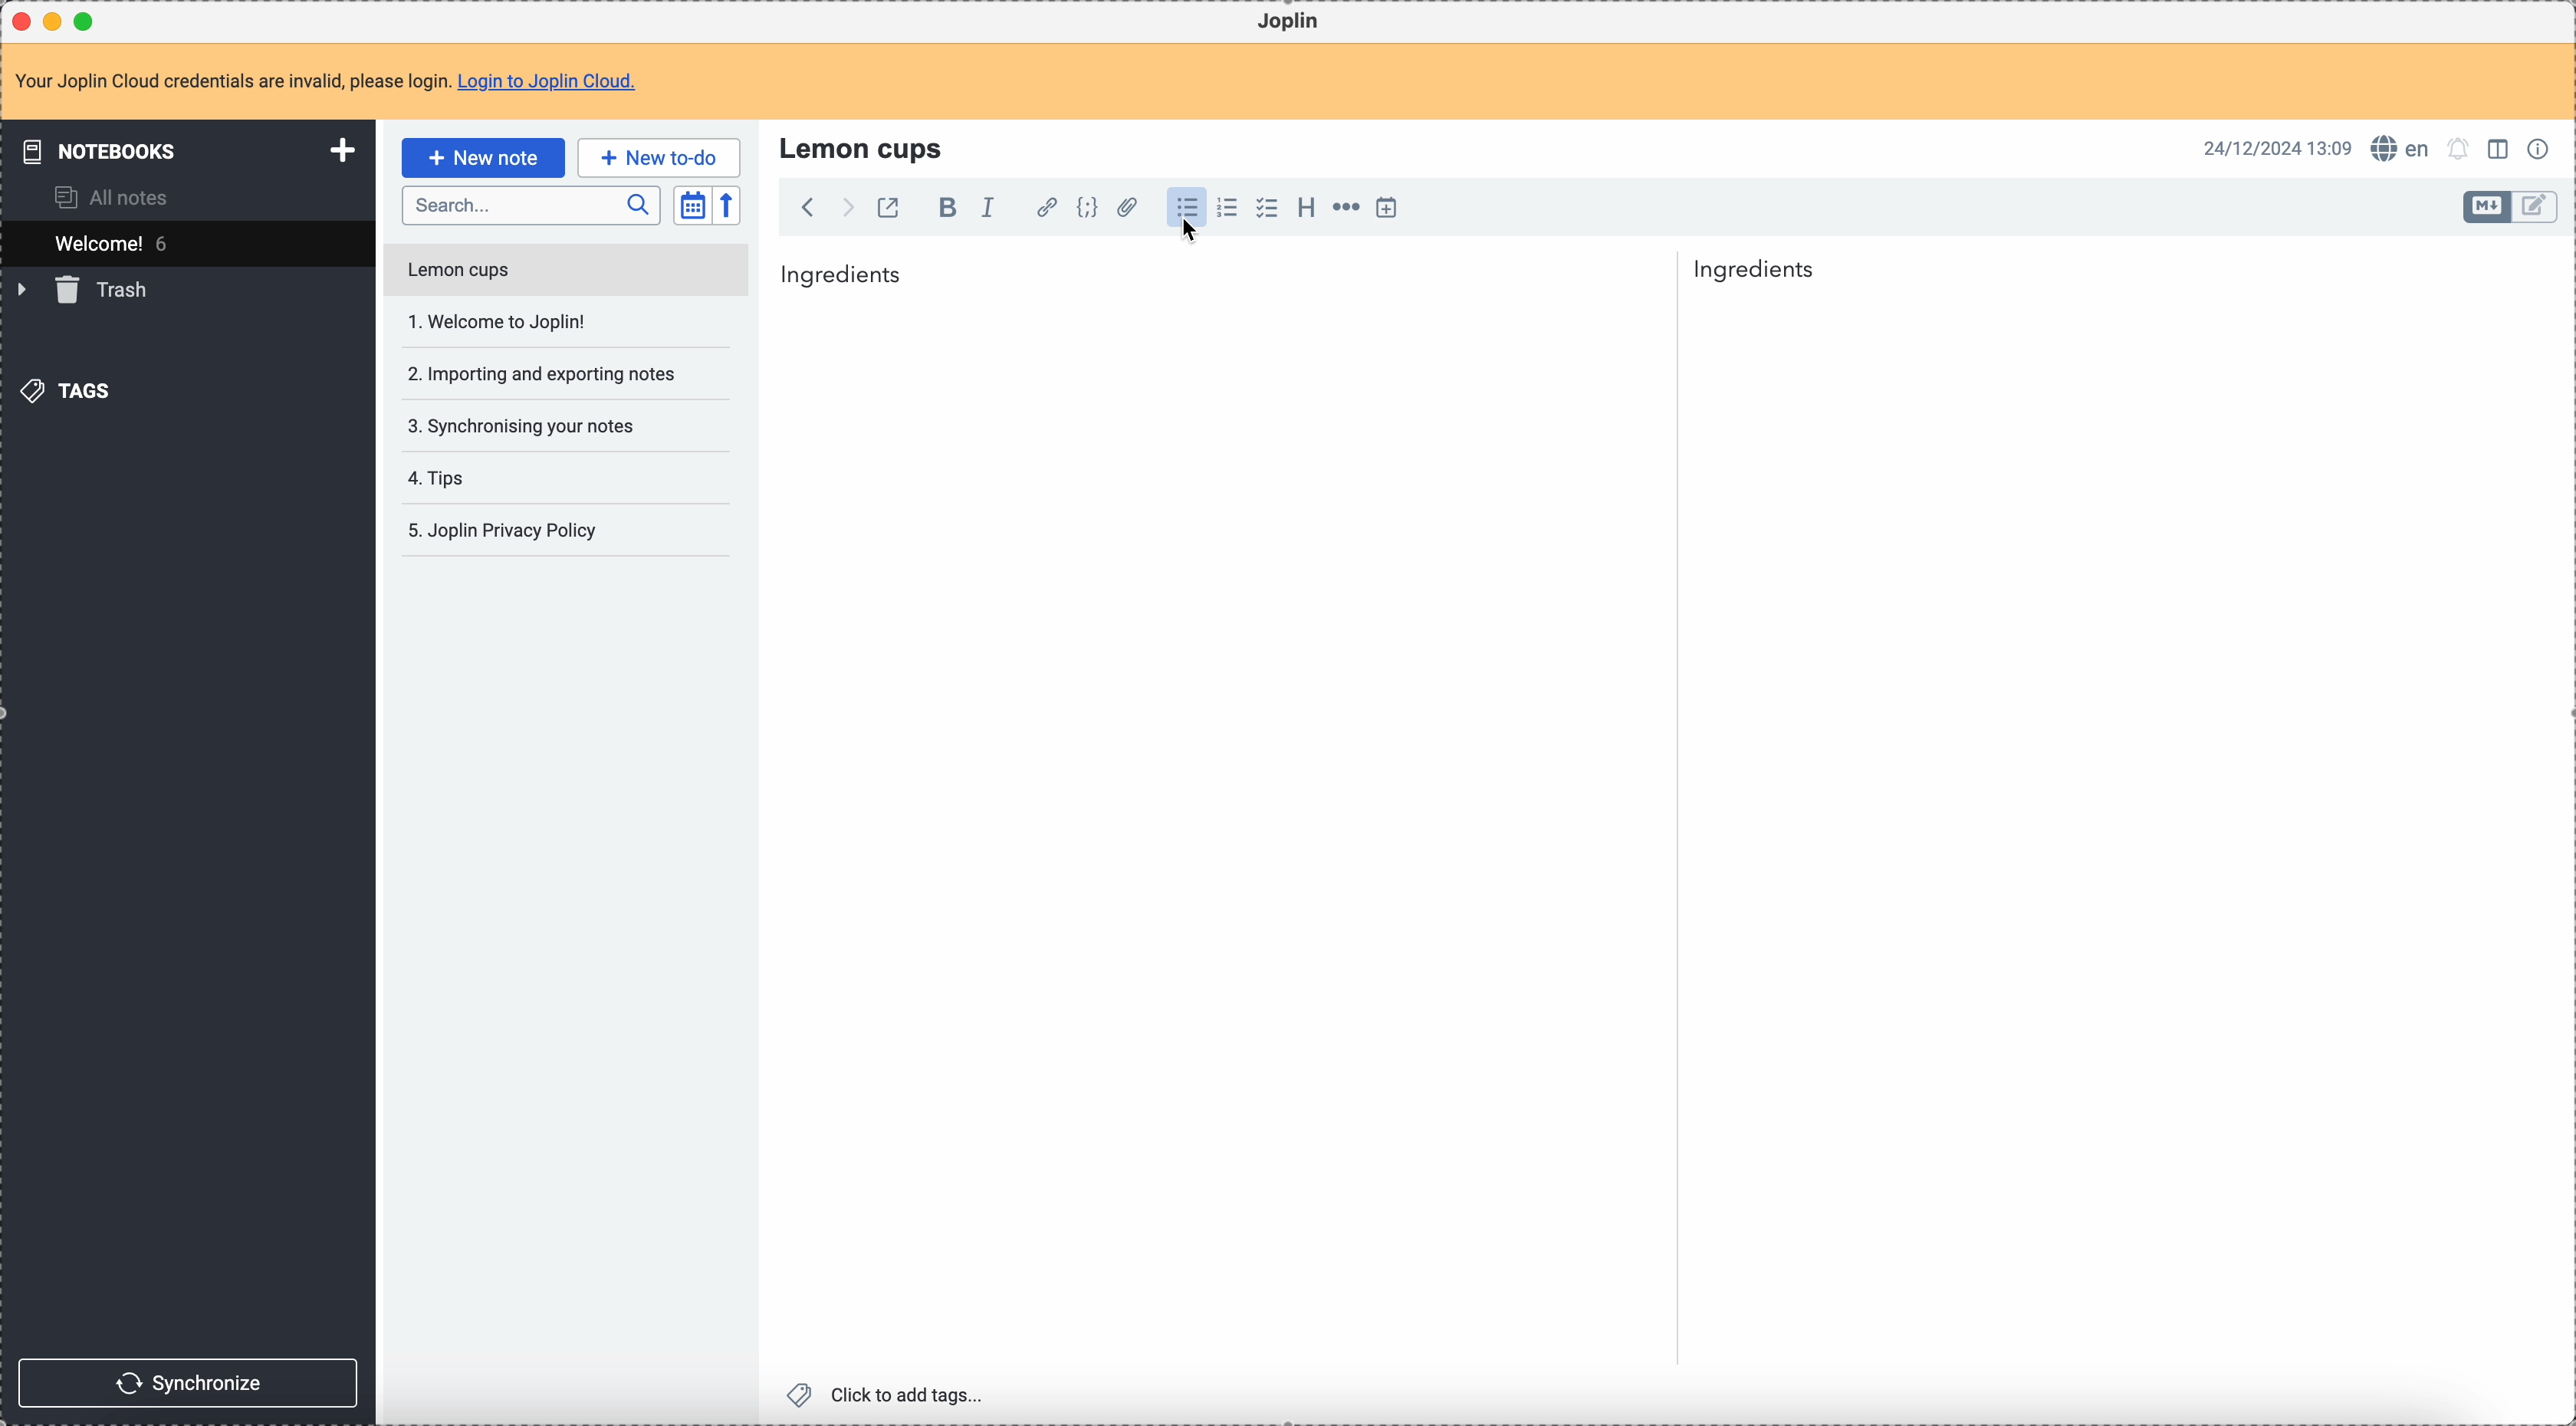  What do you see at coordinates (886, 211) in the screenshot?
I see `toggle external editing` at bounding box center [886, 211].